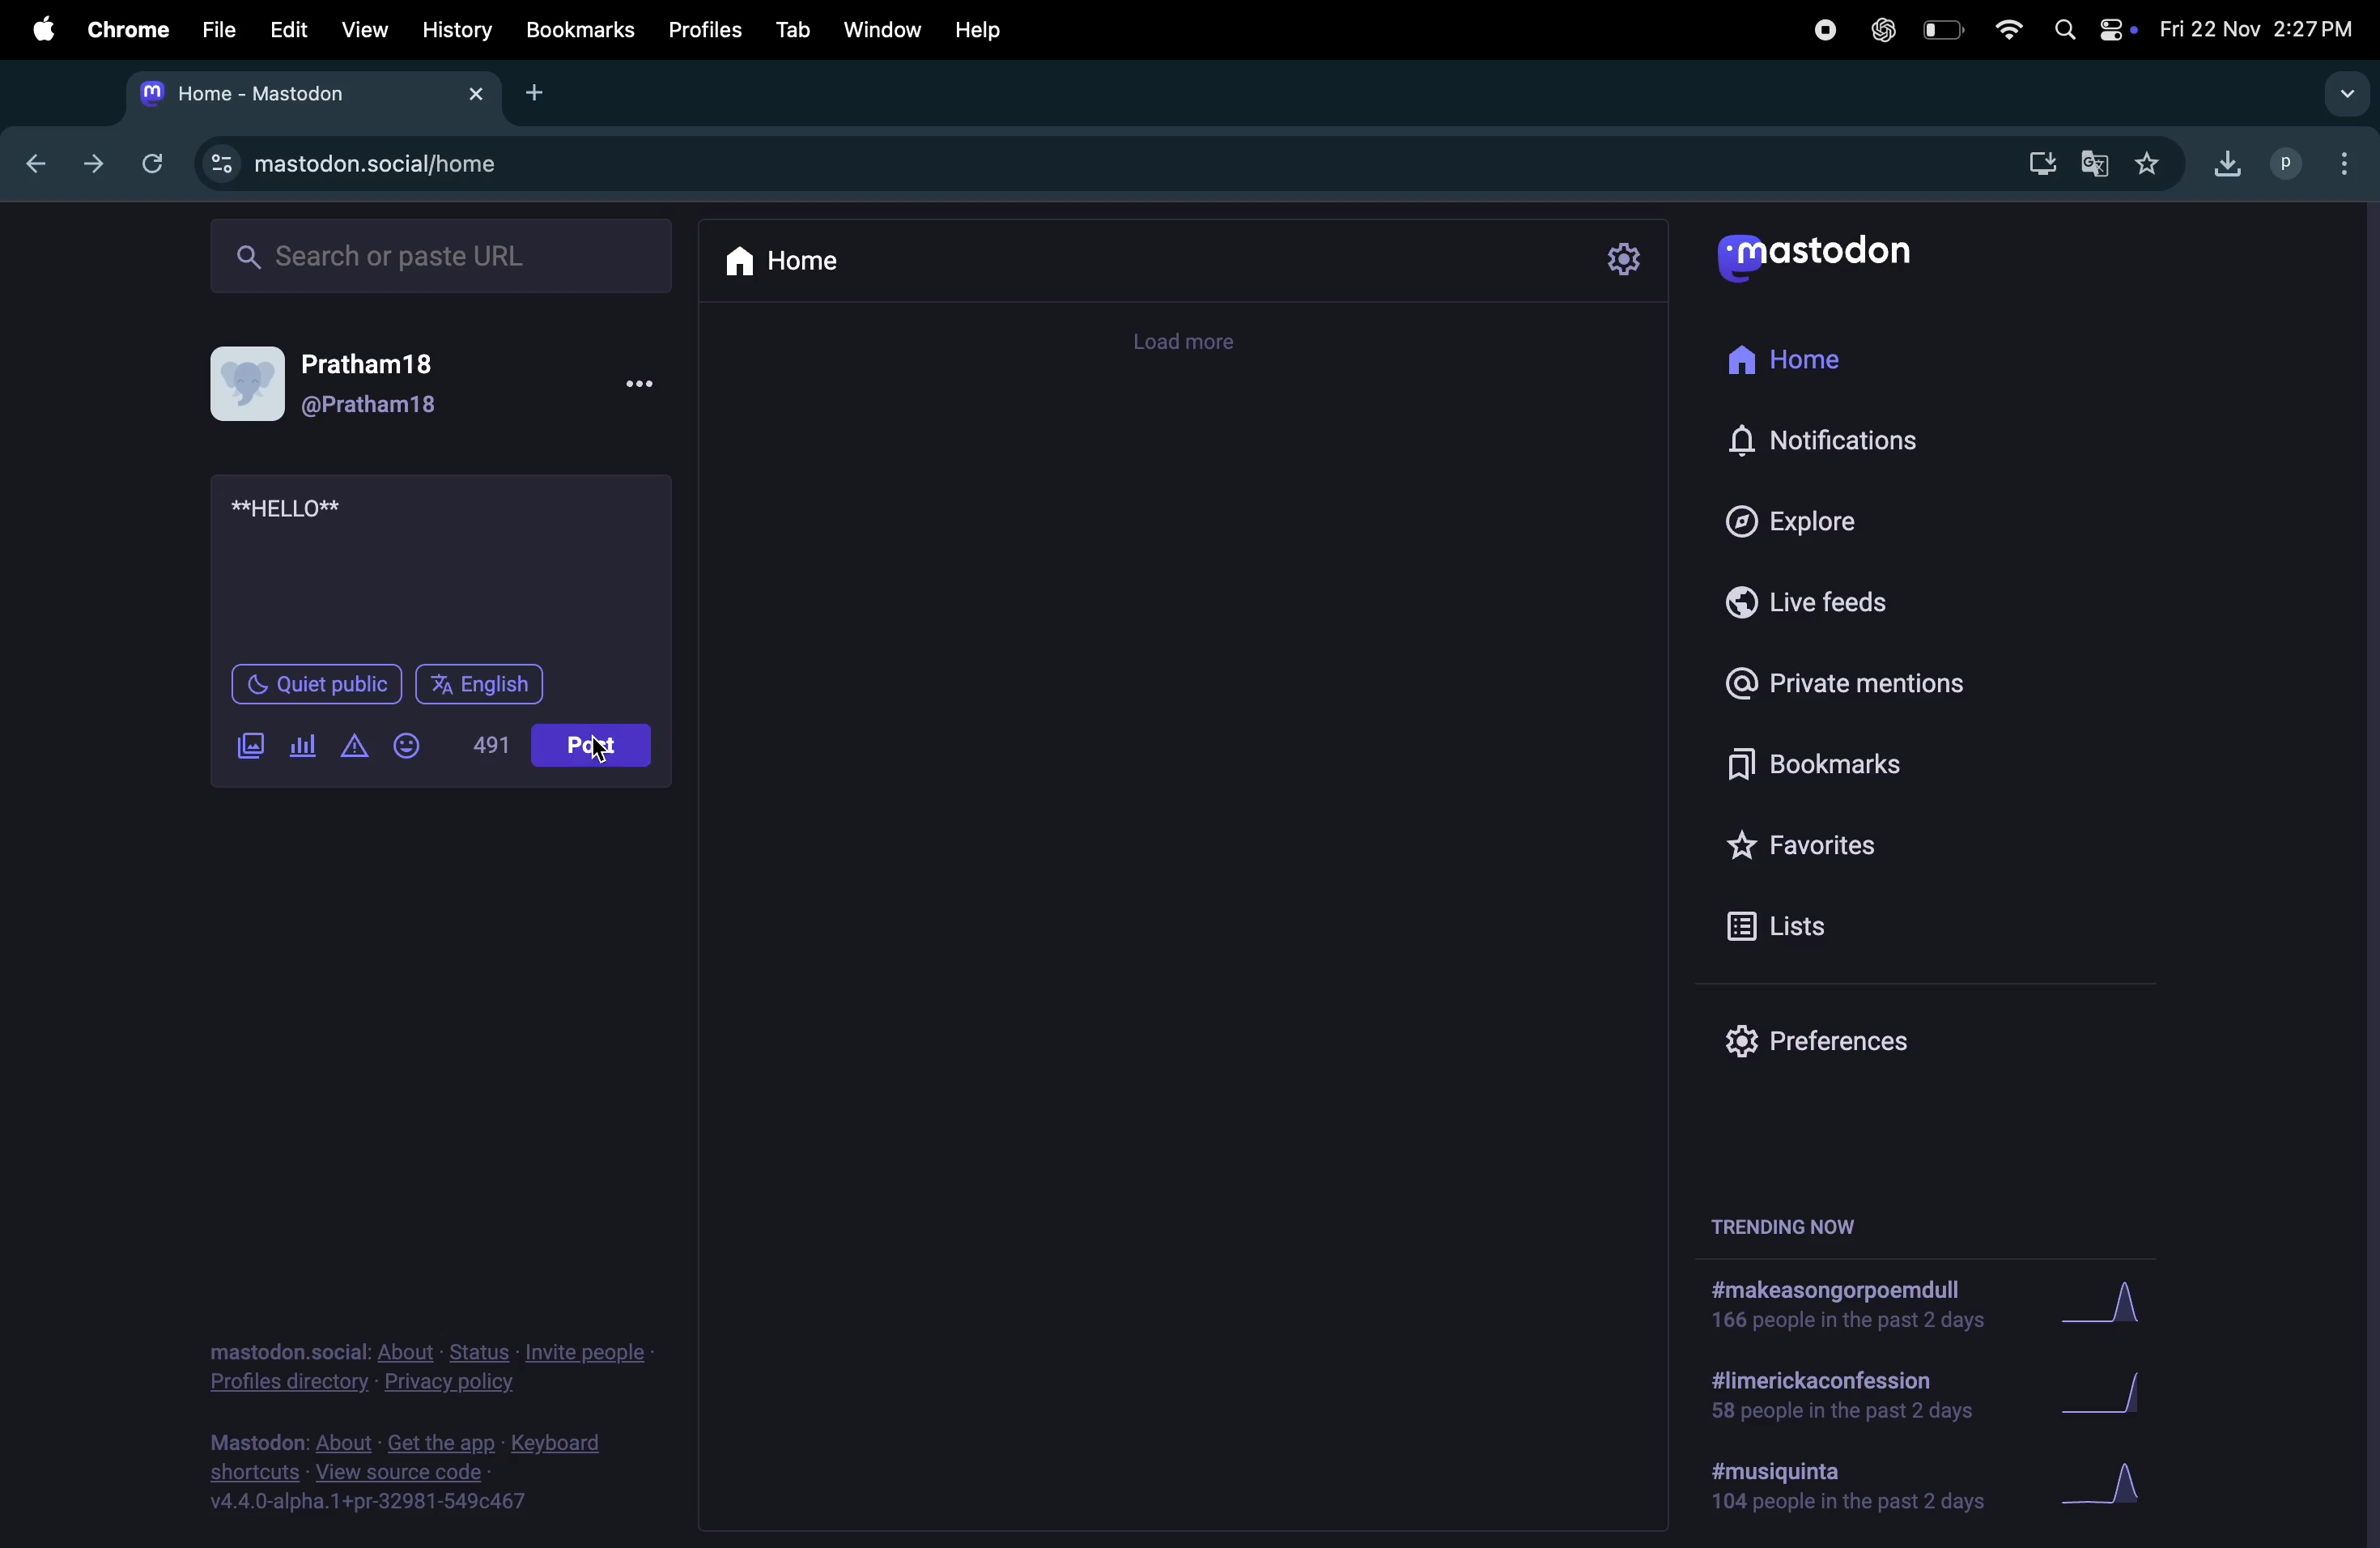 Image resolution: width=2380 pixels, height=1548 pixels. Describe the element at coordinates (35, 27) in the screenshot. I see `apple menu` at that location.